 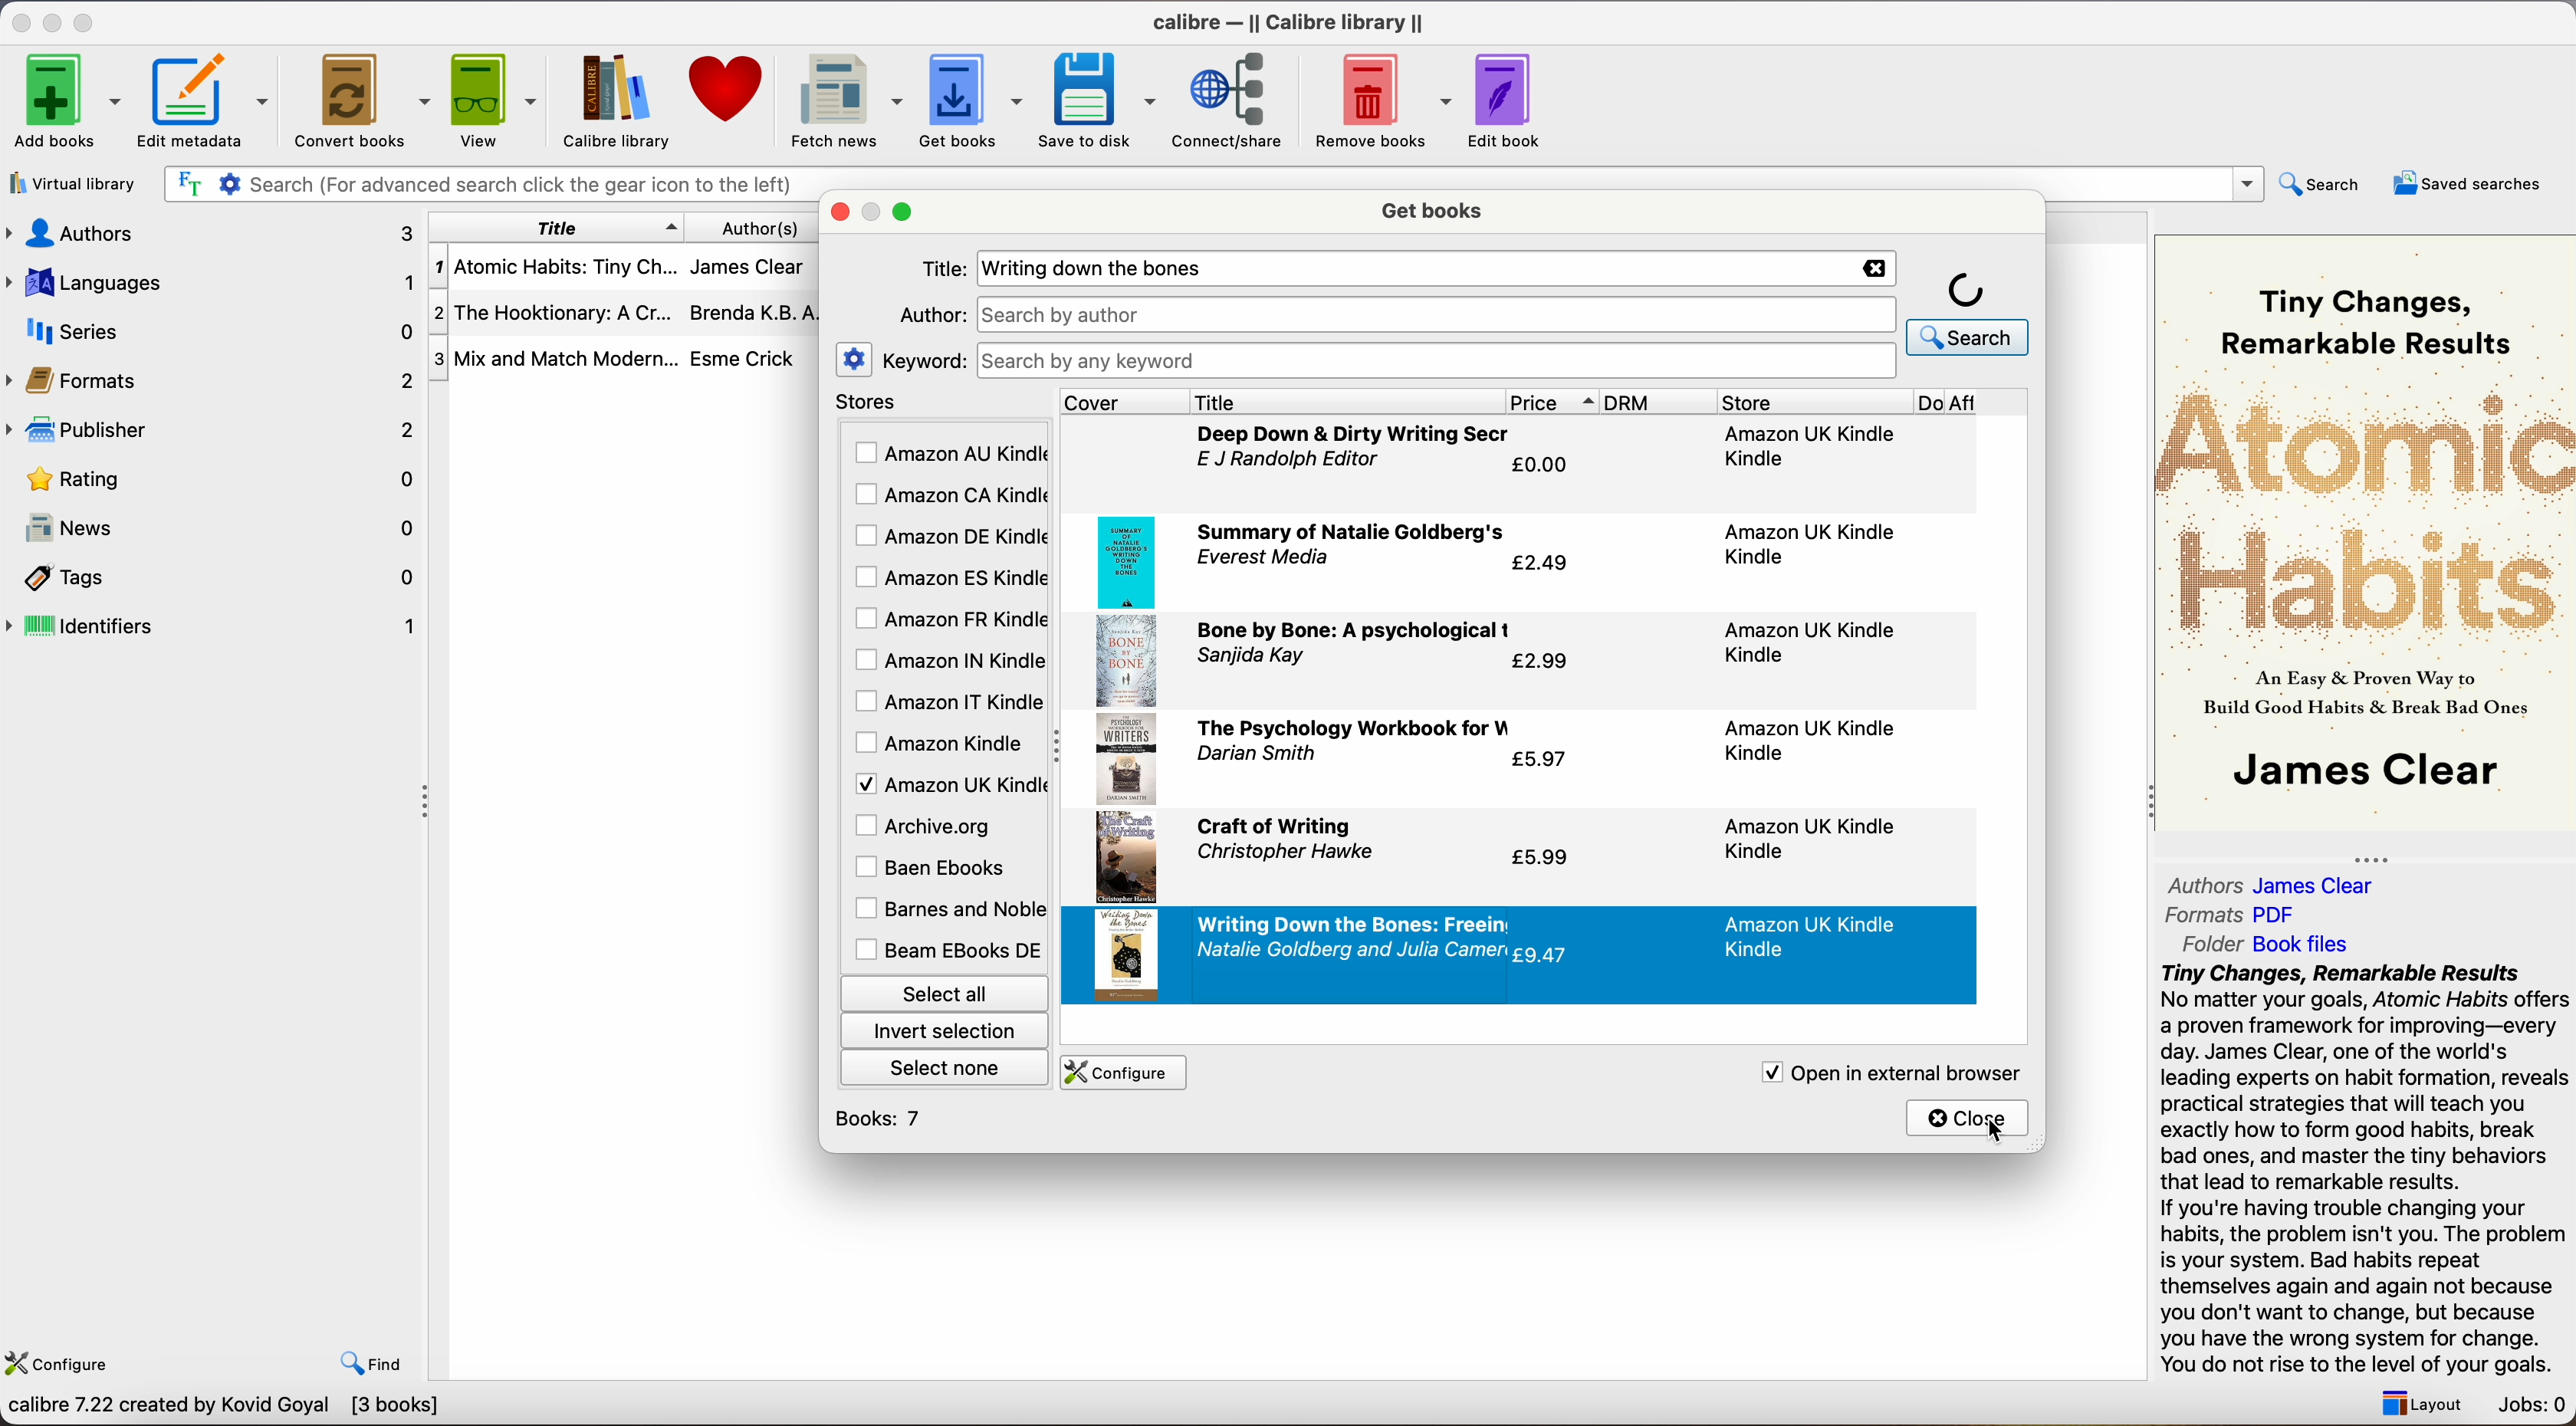 I want to click on Amazon IN Kindle, so click(x=947, y=659).